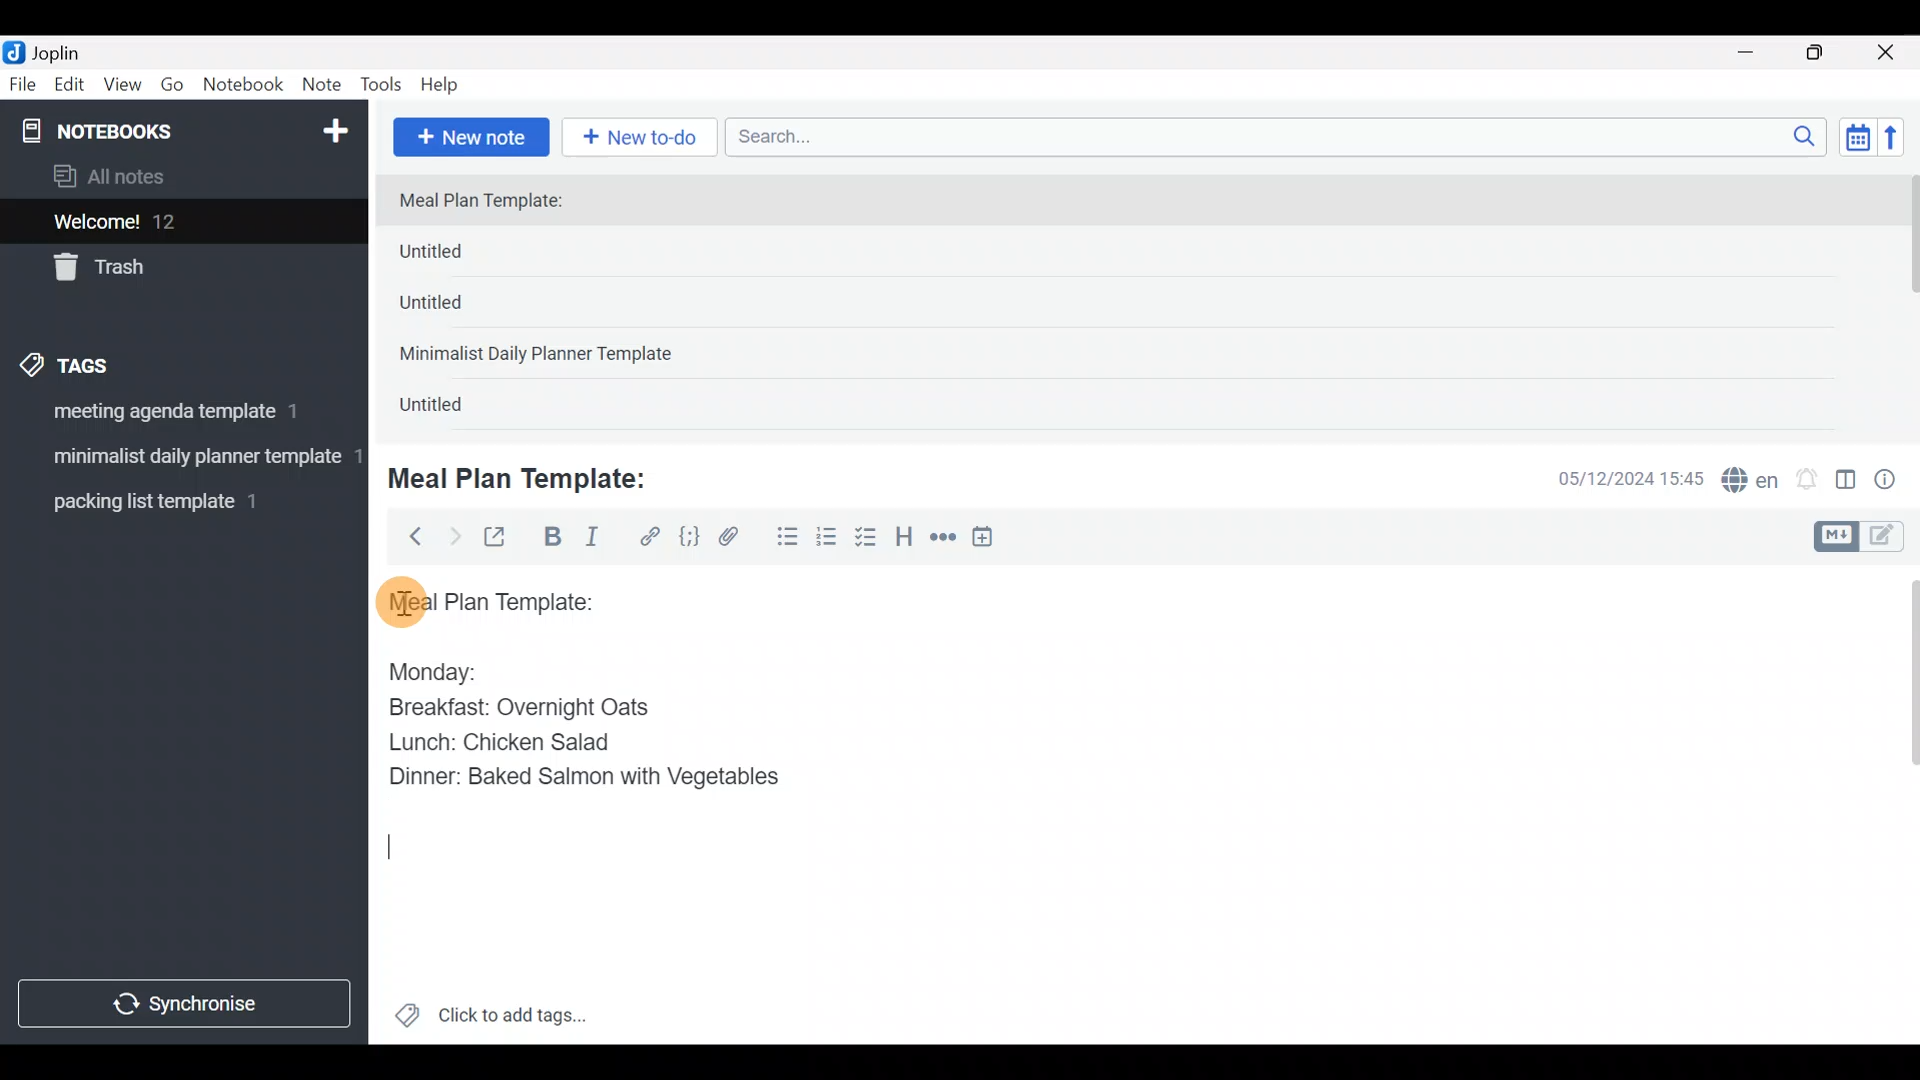  What do you see at coordinates (530, 476) in the screenshot?
I see `Meal Plan Template:` at bounding box center [530, 476].